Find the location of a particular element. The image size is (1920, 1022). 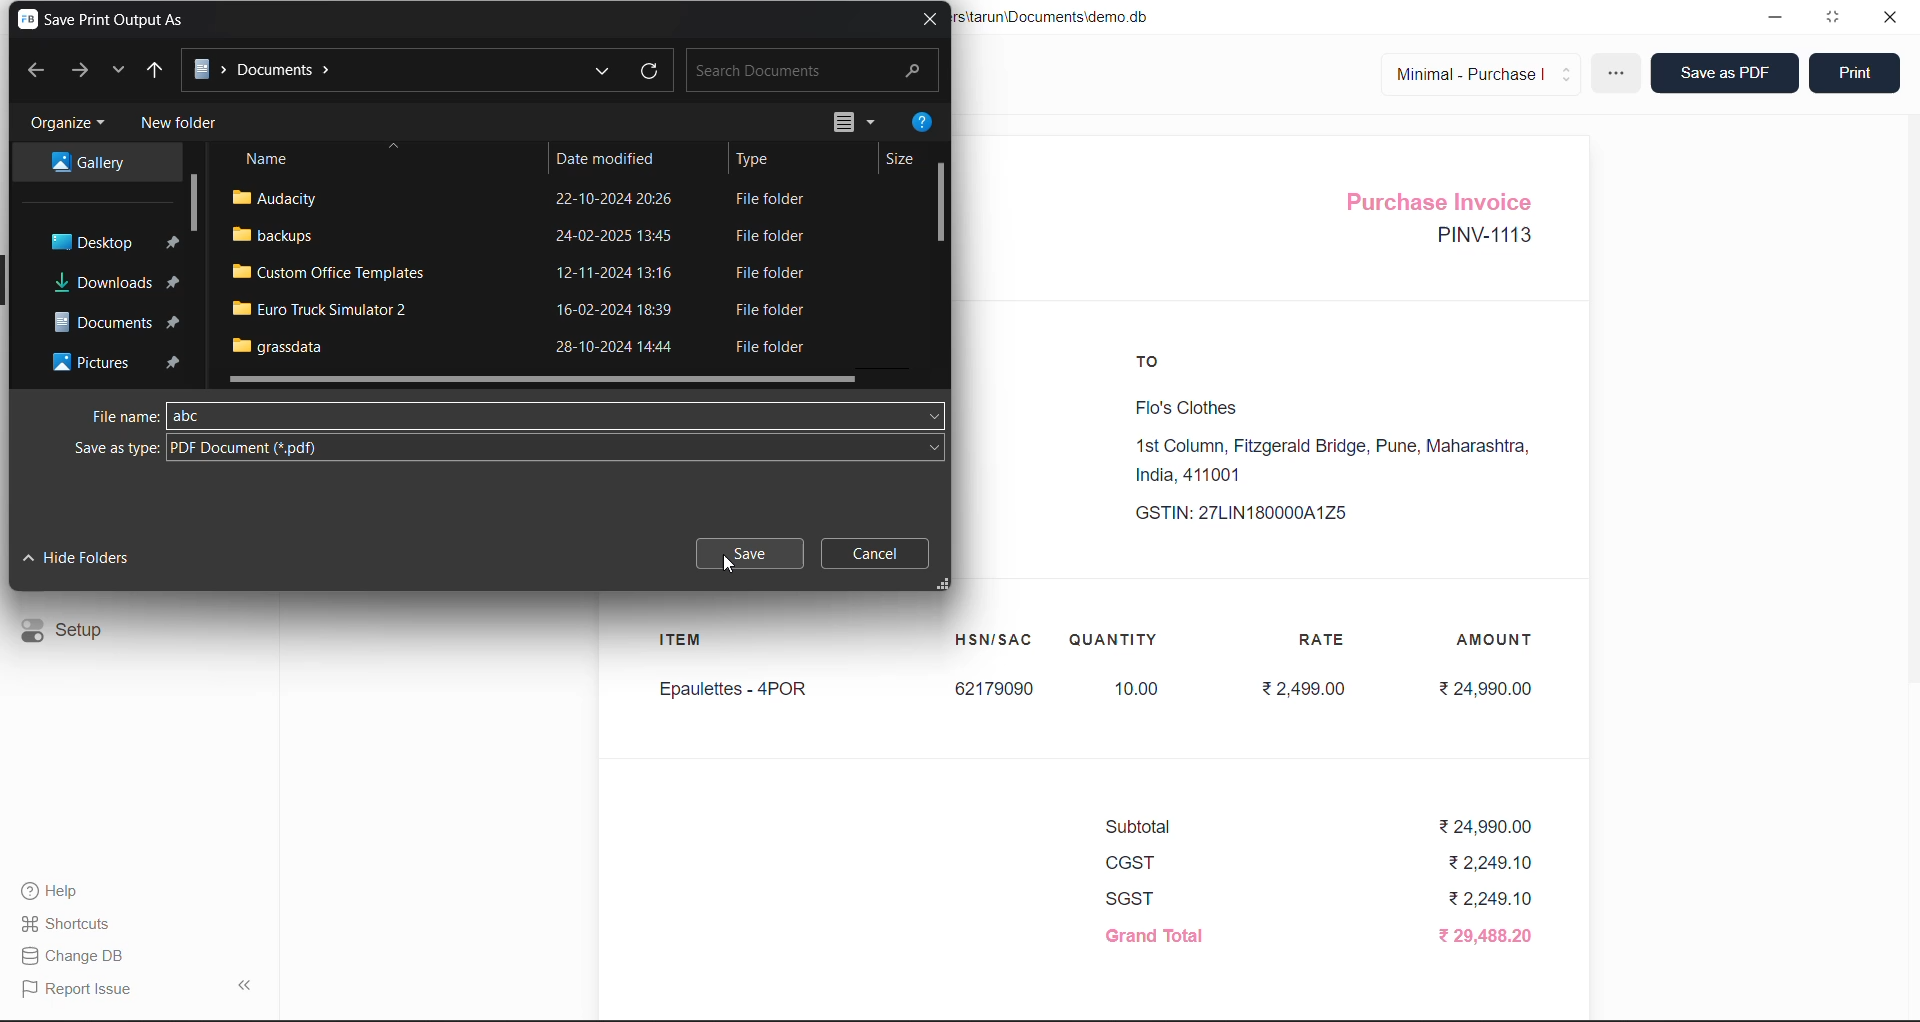

28-10-2024 14:44 is located at coordinates (619, 347).